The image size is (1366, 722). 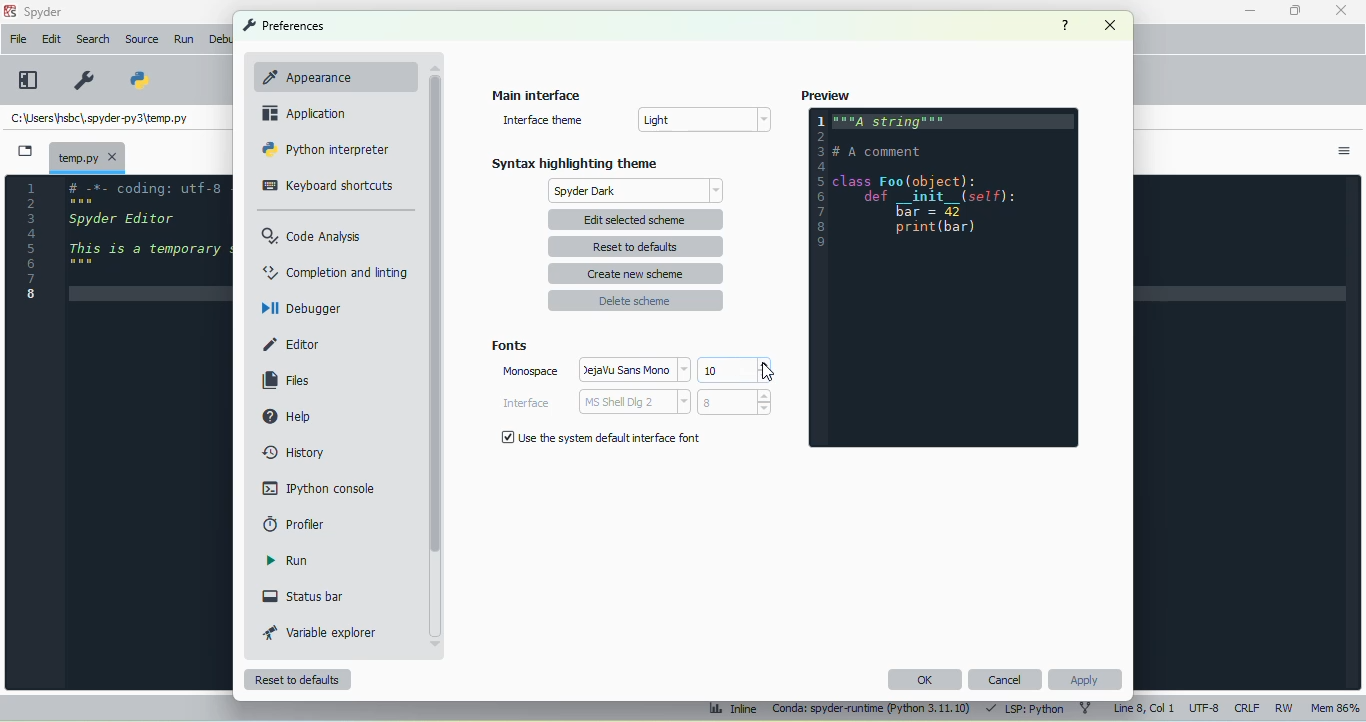 What do you see at coordinates (301, 307) in the screenshot?
I see `debugger` at bounding box center [301, 307].